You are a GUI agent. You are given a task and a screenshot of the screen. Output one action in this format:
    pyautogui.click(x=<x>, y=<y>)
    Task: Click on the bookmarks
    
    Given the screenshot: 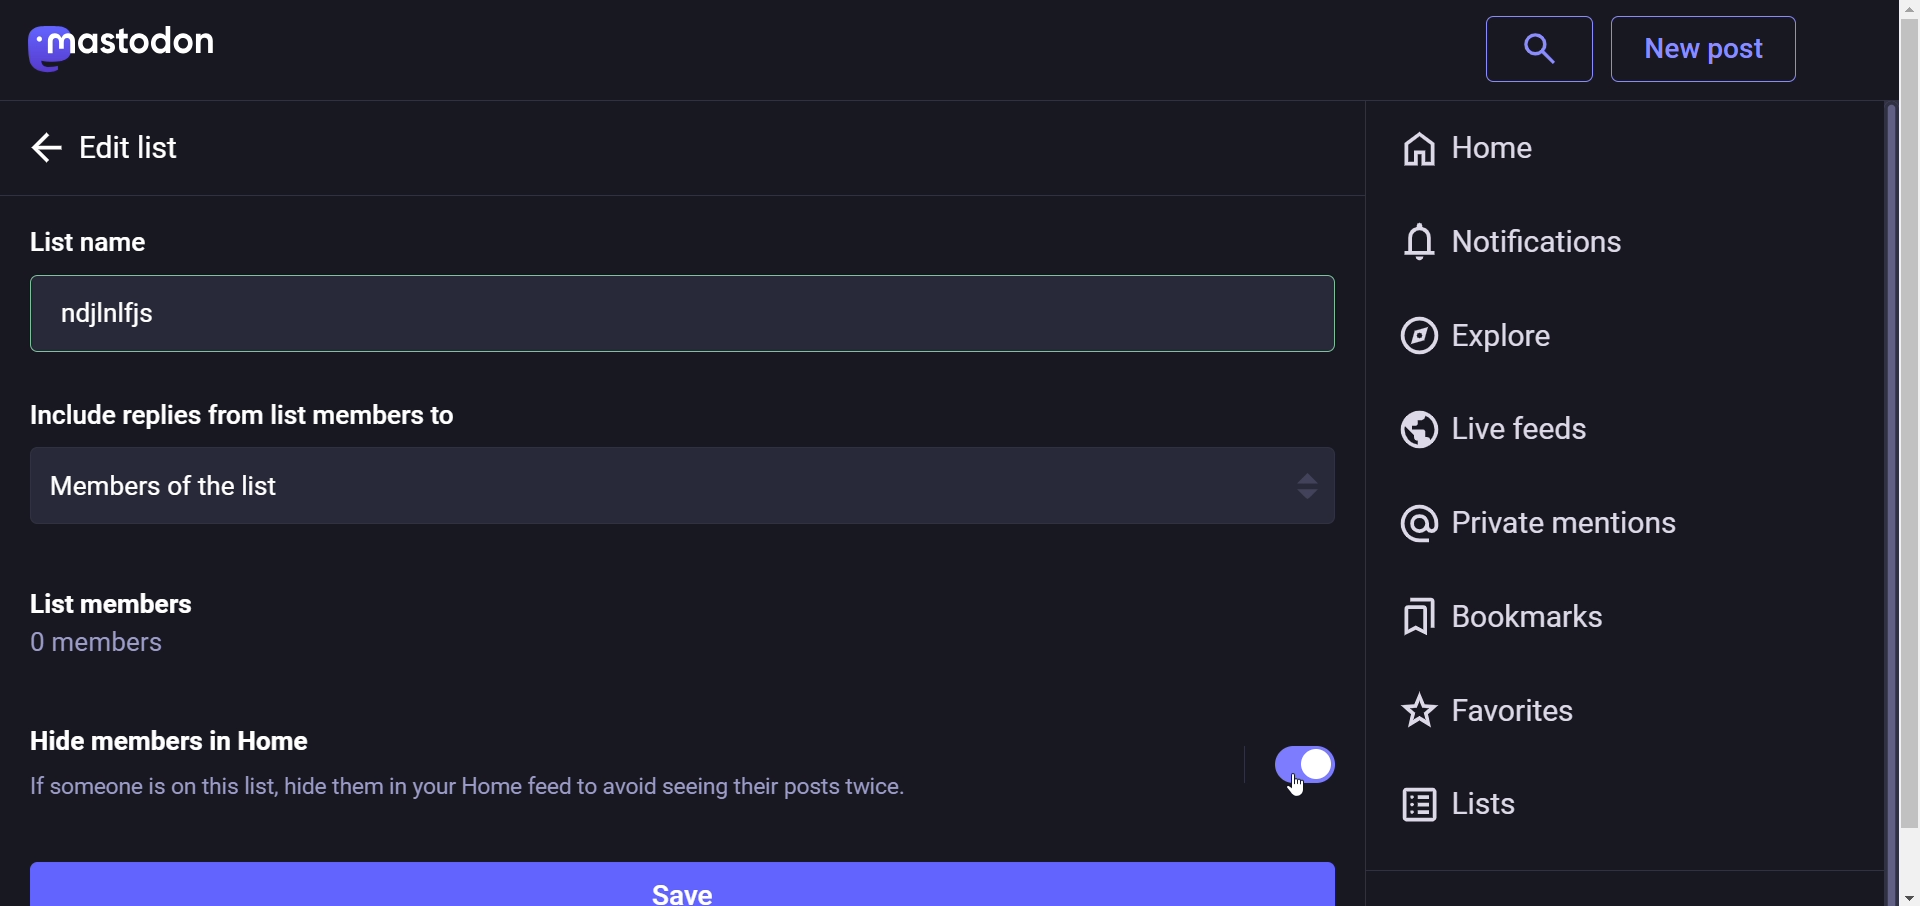 What is the action you would take?
    pyautogui.click(x=1492, y=619)
    